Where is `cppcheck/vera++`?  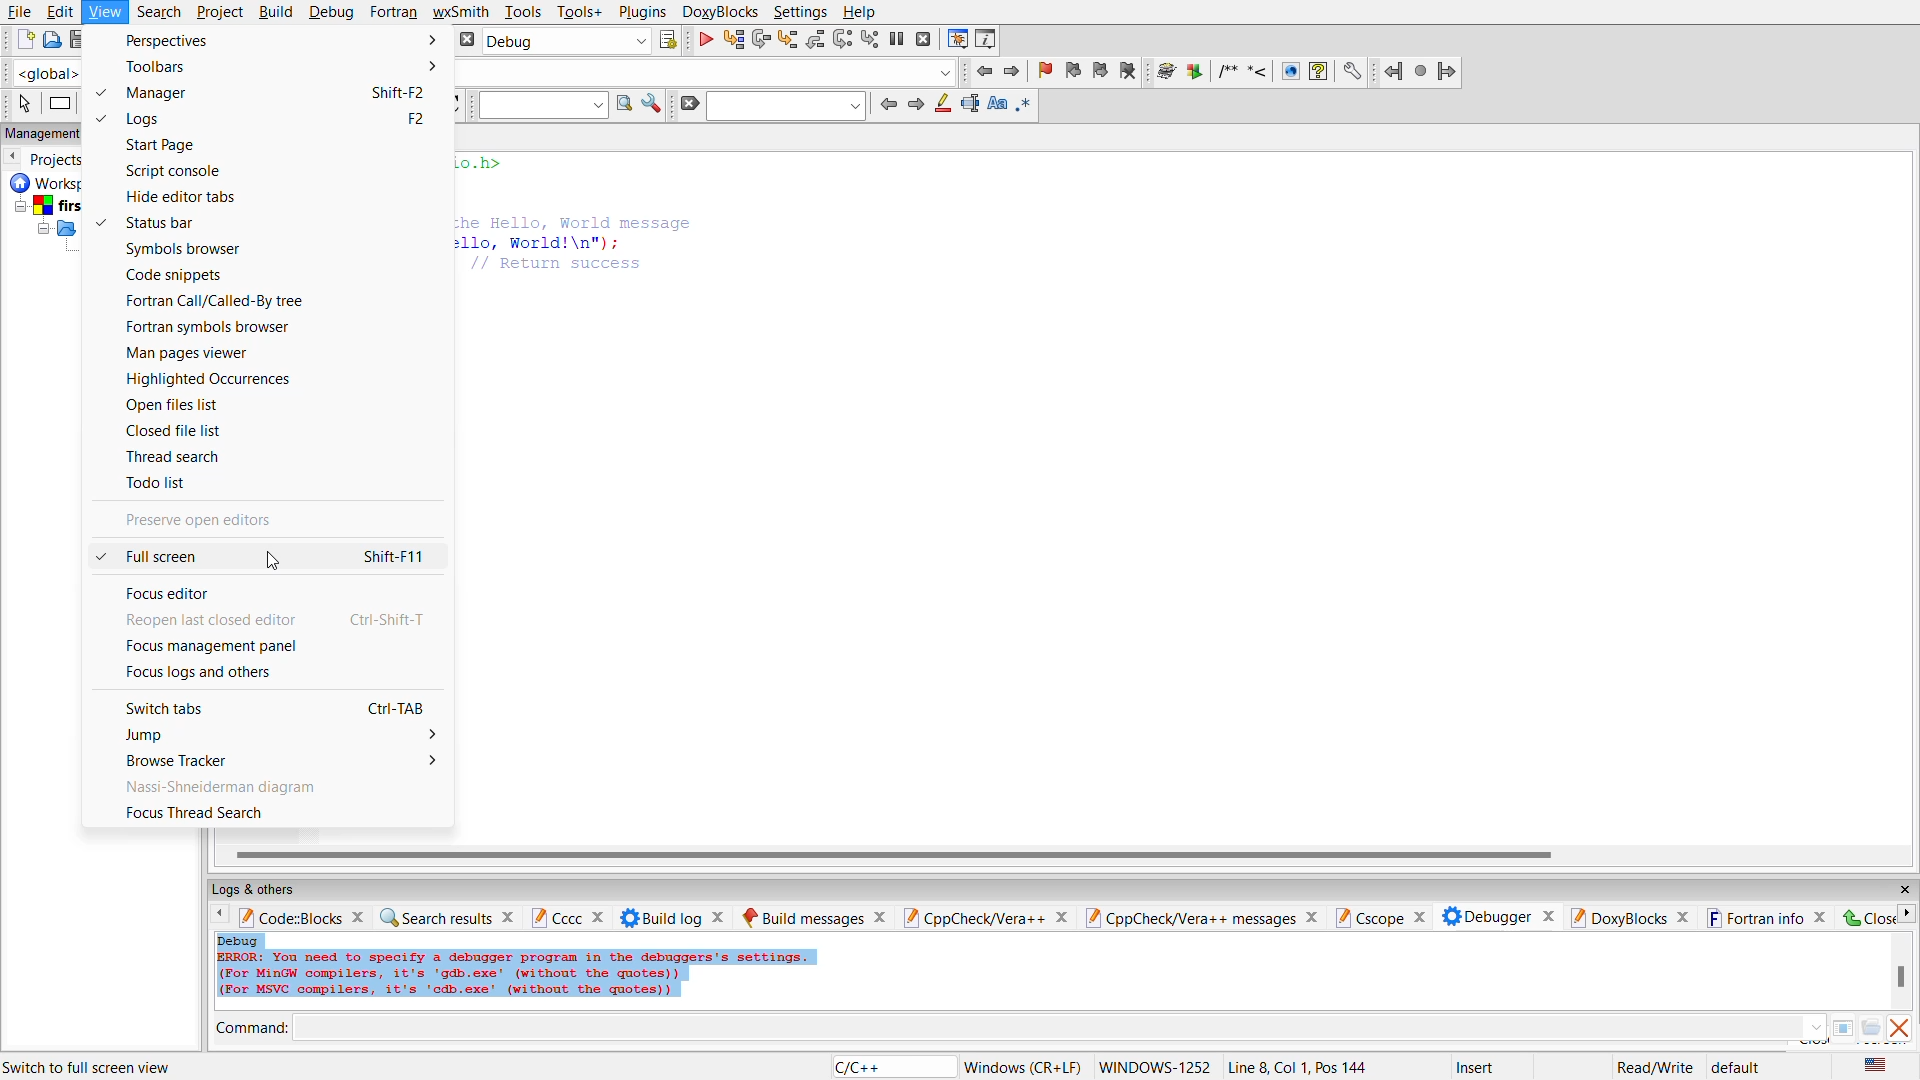
cppcheck/vera++ is located at coordinates (985, 914).